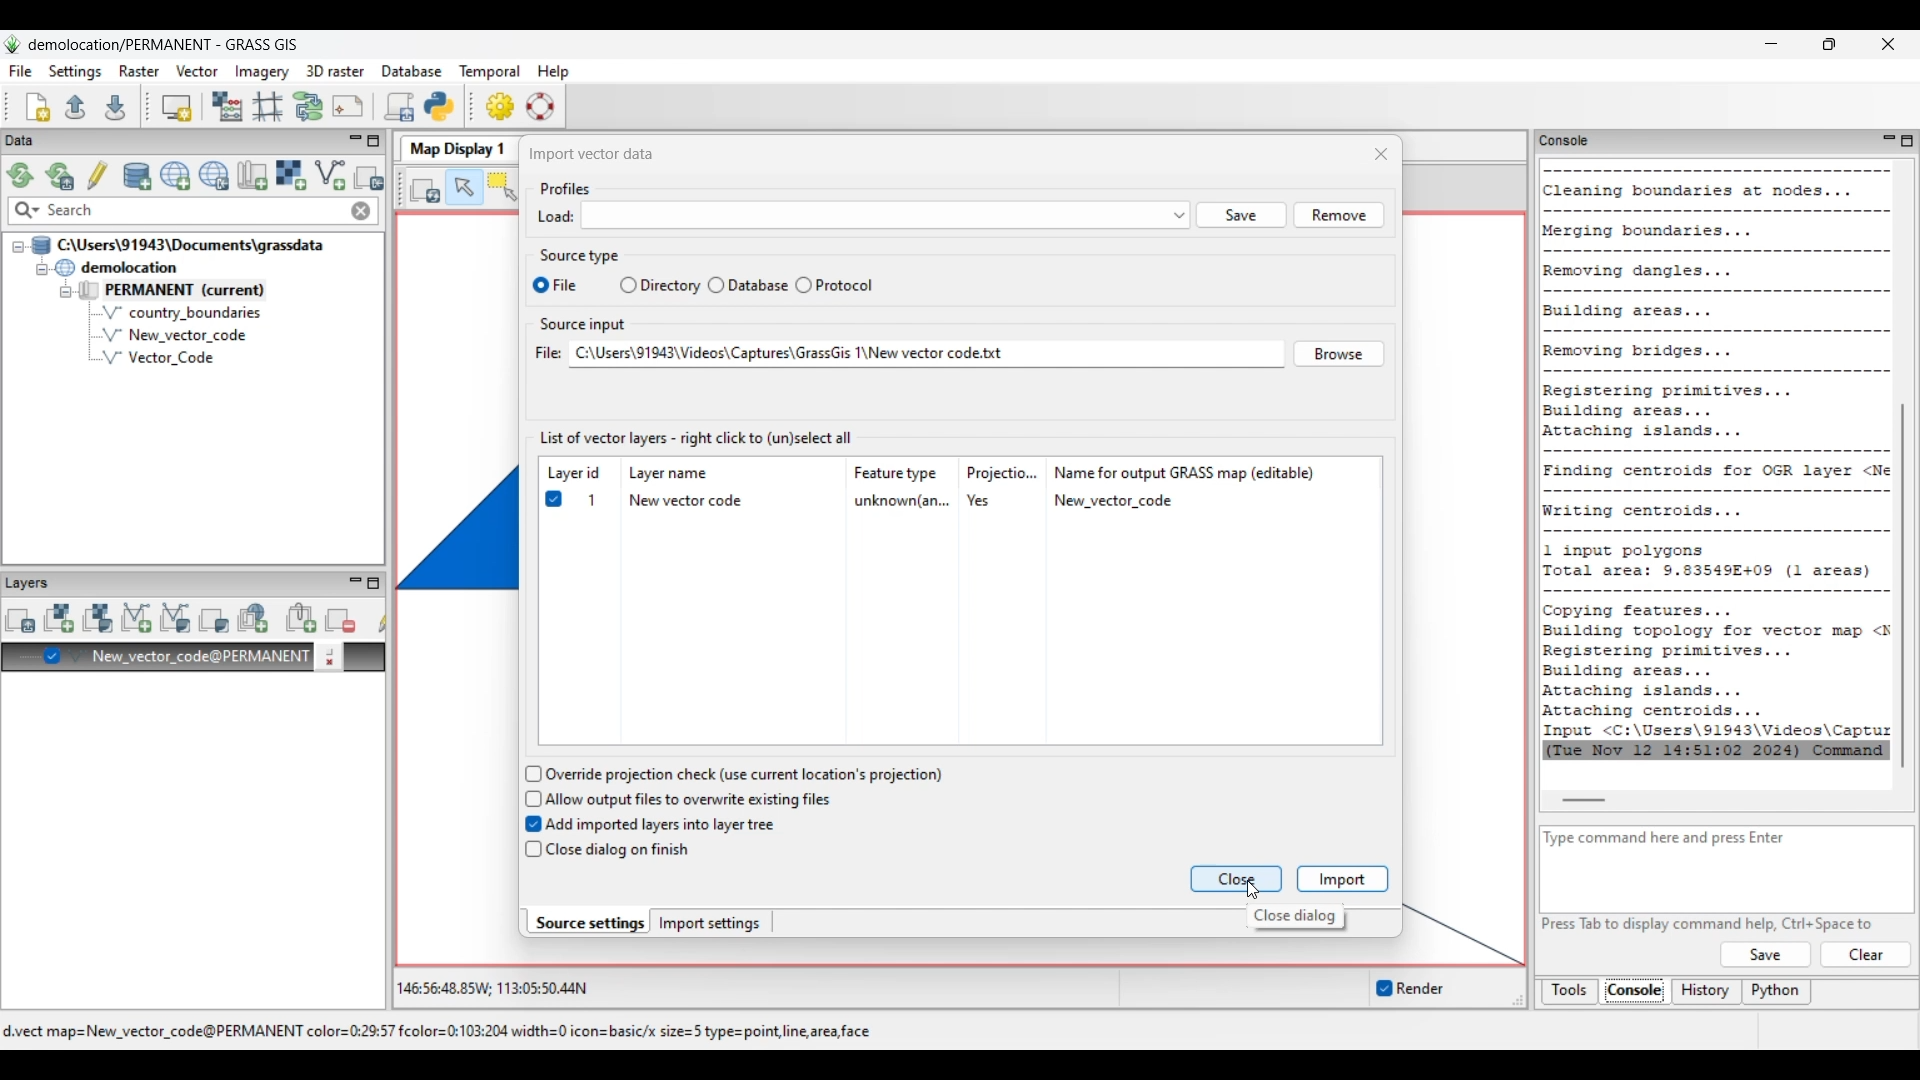  I want to click on File:, so click(546, 353).